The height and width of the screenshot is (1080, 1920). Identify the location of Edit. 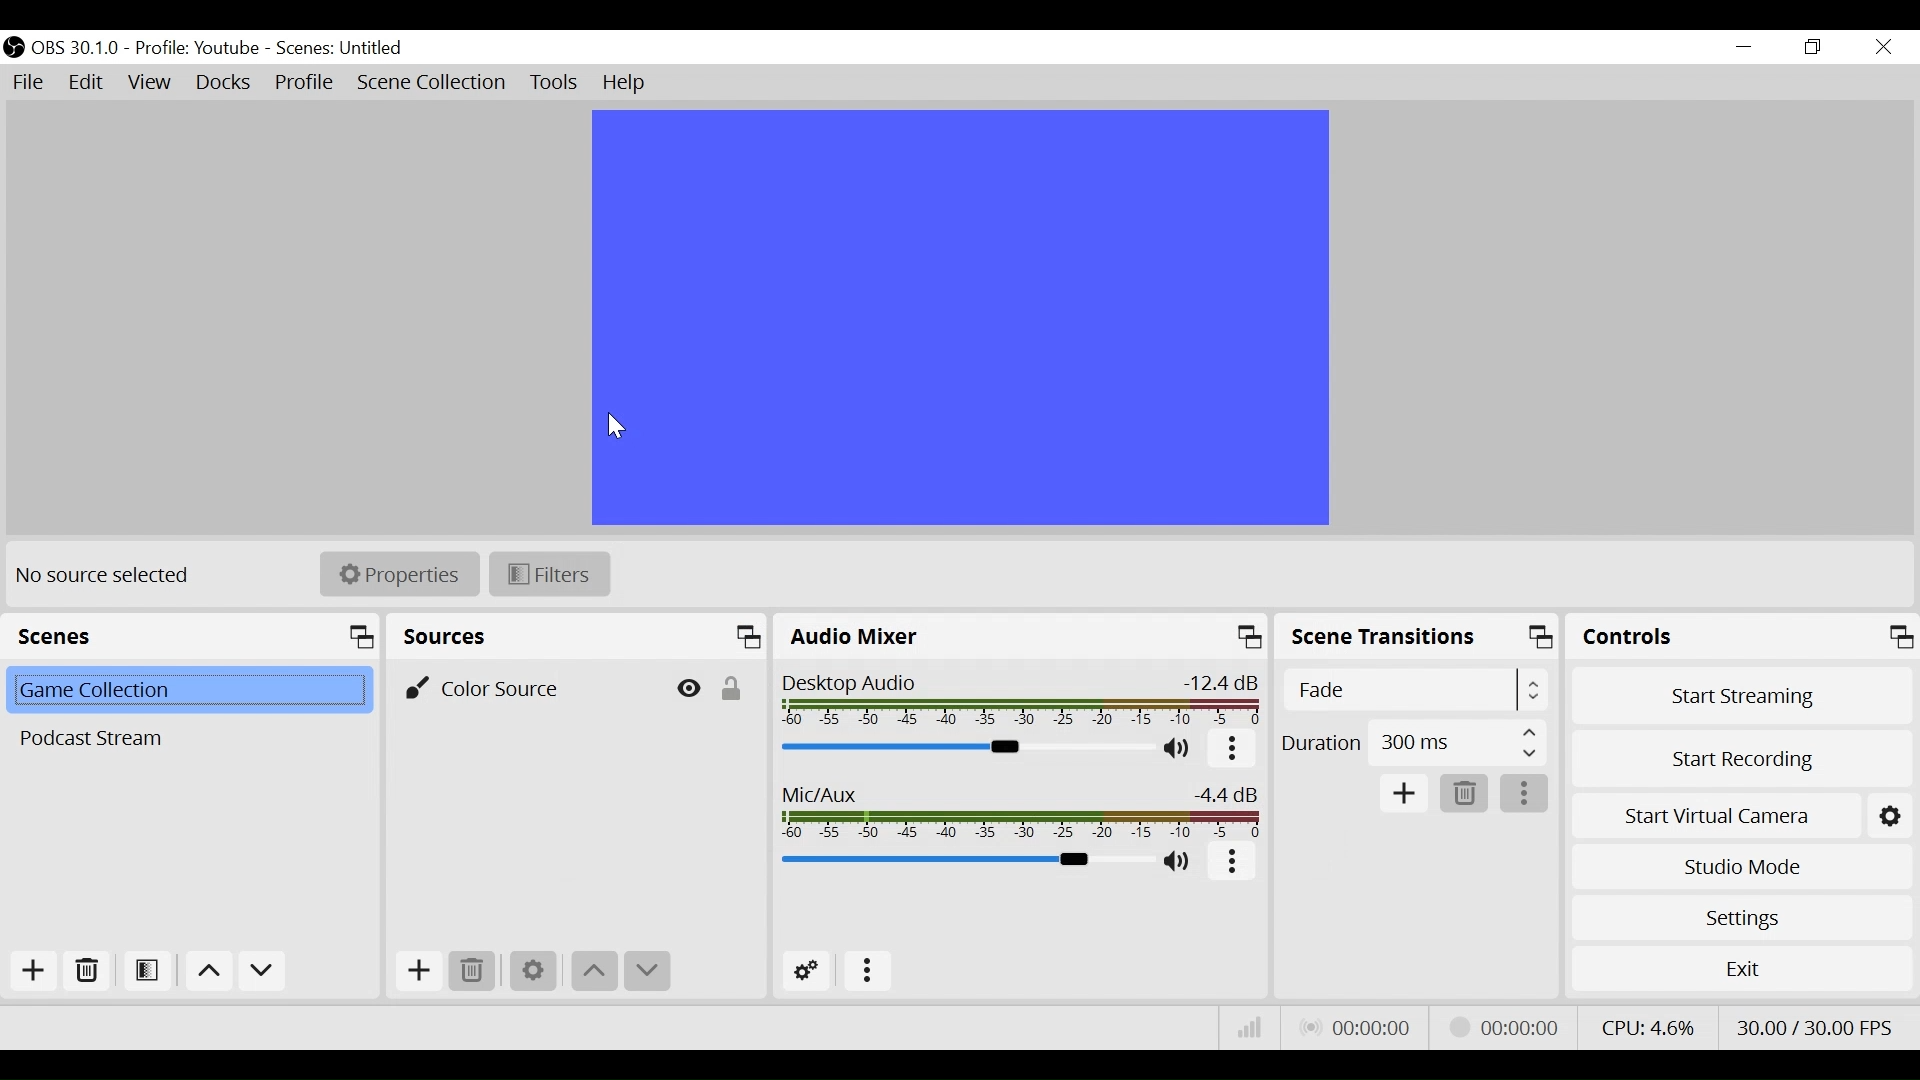
(88, 85).